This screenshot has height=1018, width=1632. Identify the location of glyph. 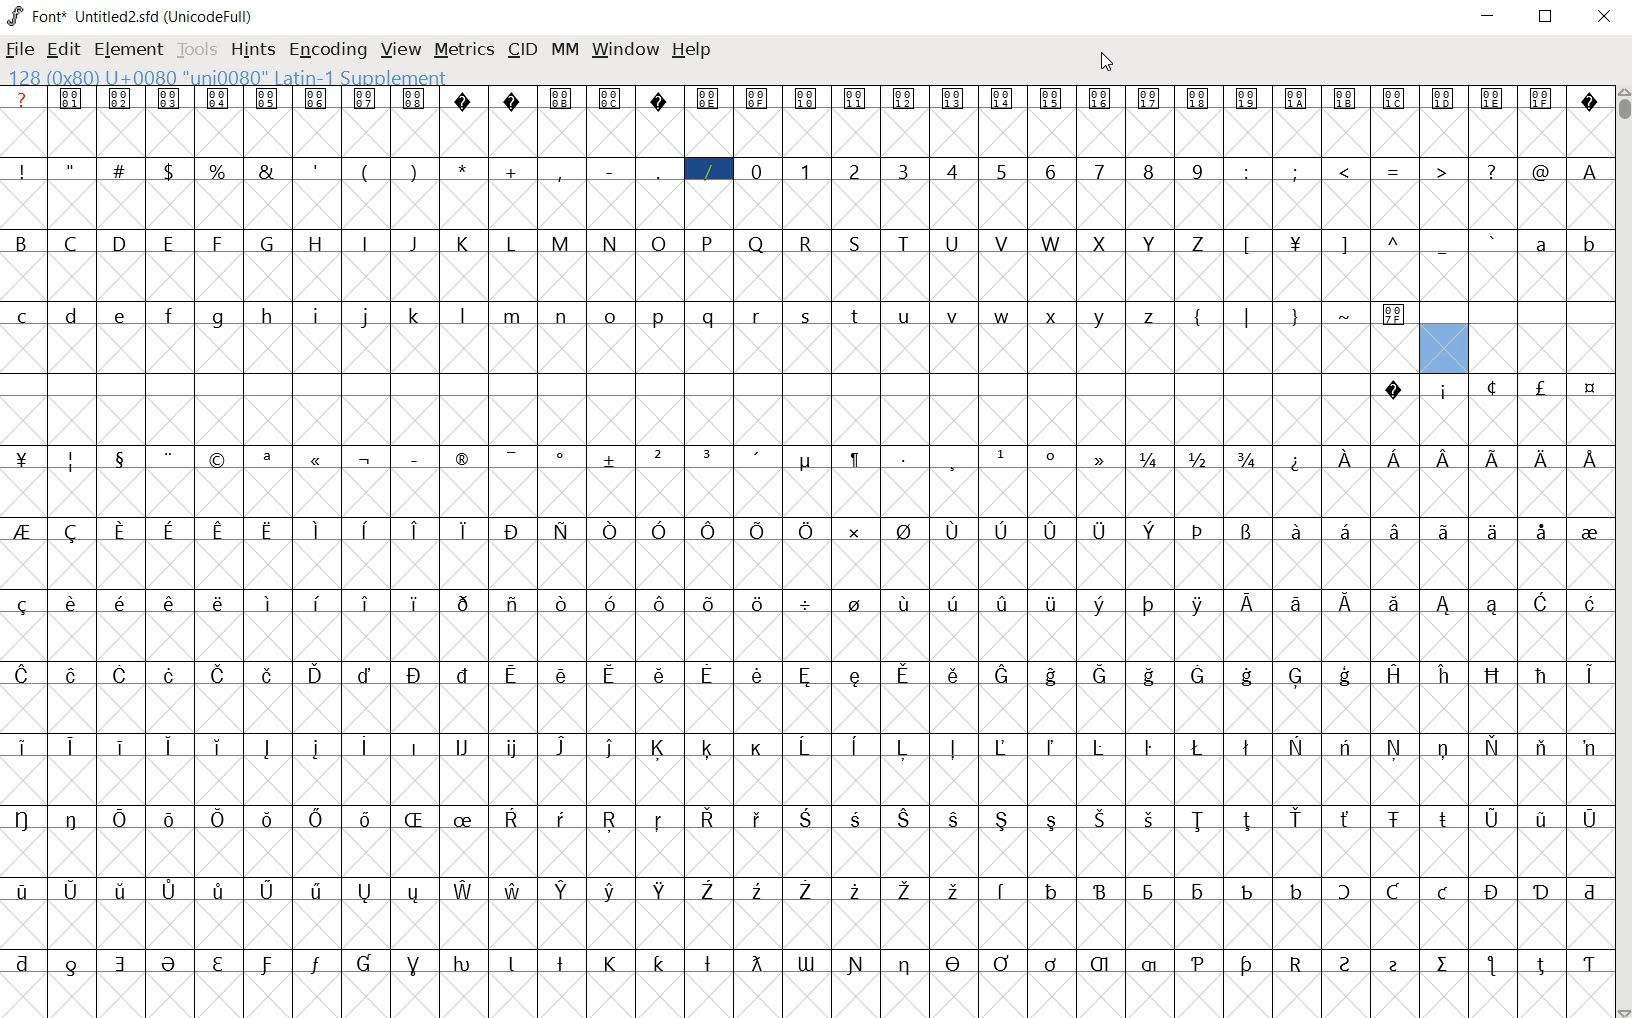
(1101, 318).